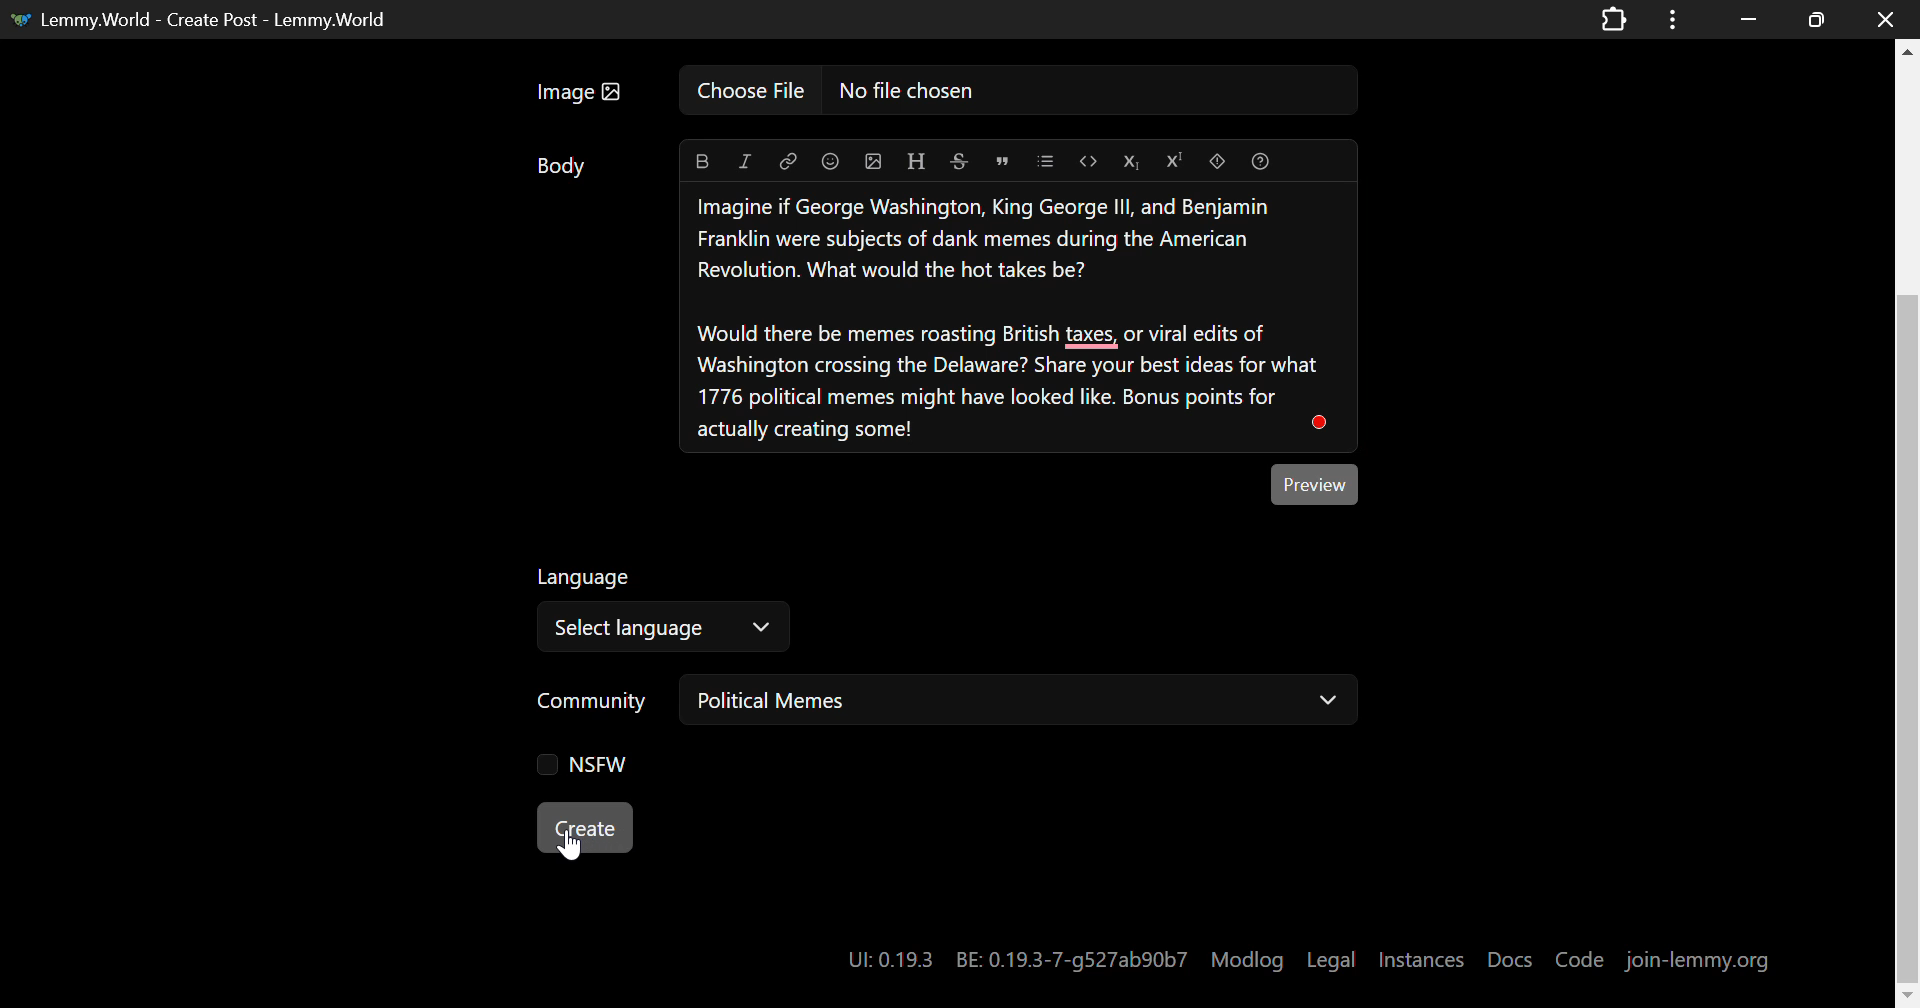 Image resolution: width=1920 pixels, height=1008 pixels. Describe the element at coordinates (1019, 319) in the screenshot. I see `Memes in American Revolution` at that location.